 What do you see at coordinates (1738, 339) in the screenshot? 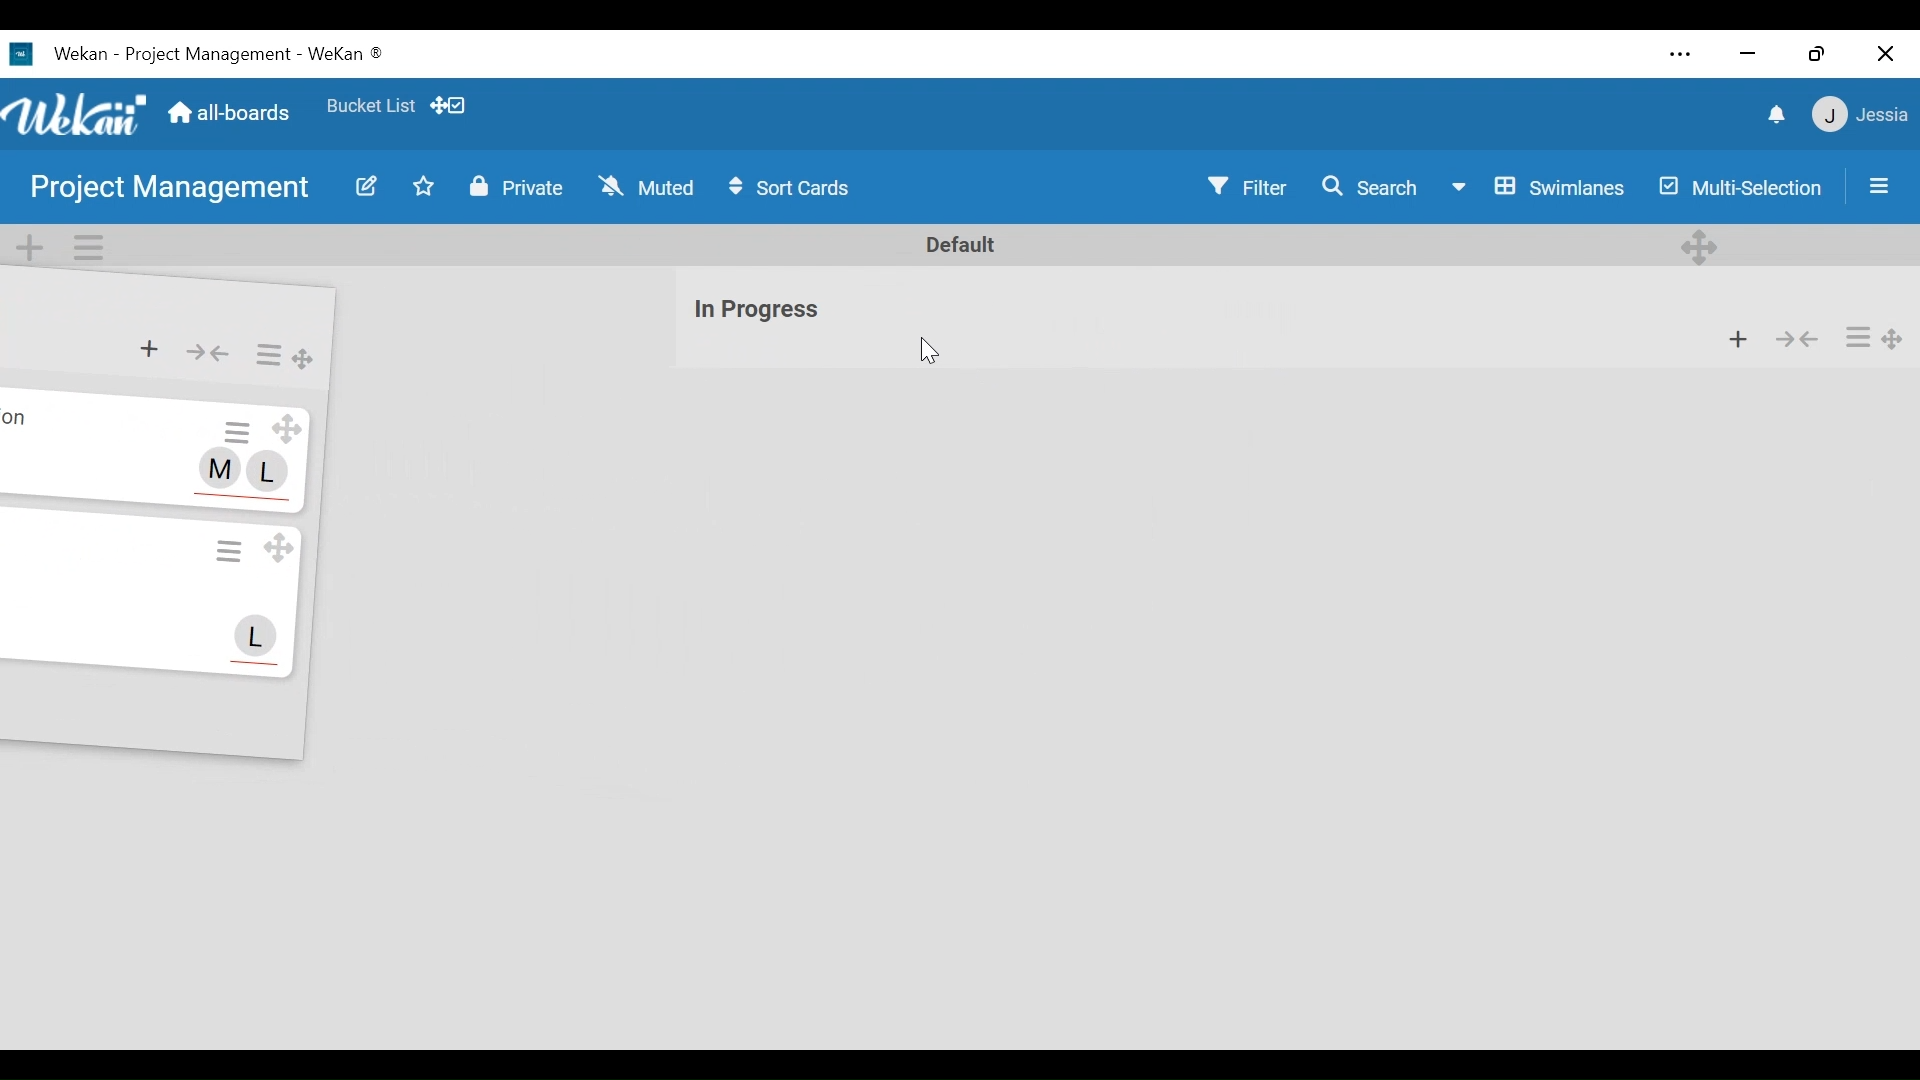
I see `Add card to the top of list` at bounding box center [1738, 339].